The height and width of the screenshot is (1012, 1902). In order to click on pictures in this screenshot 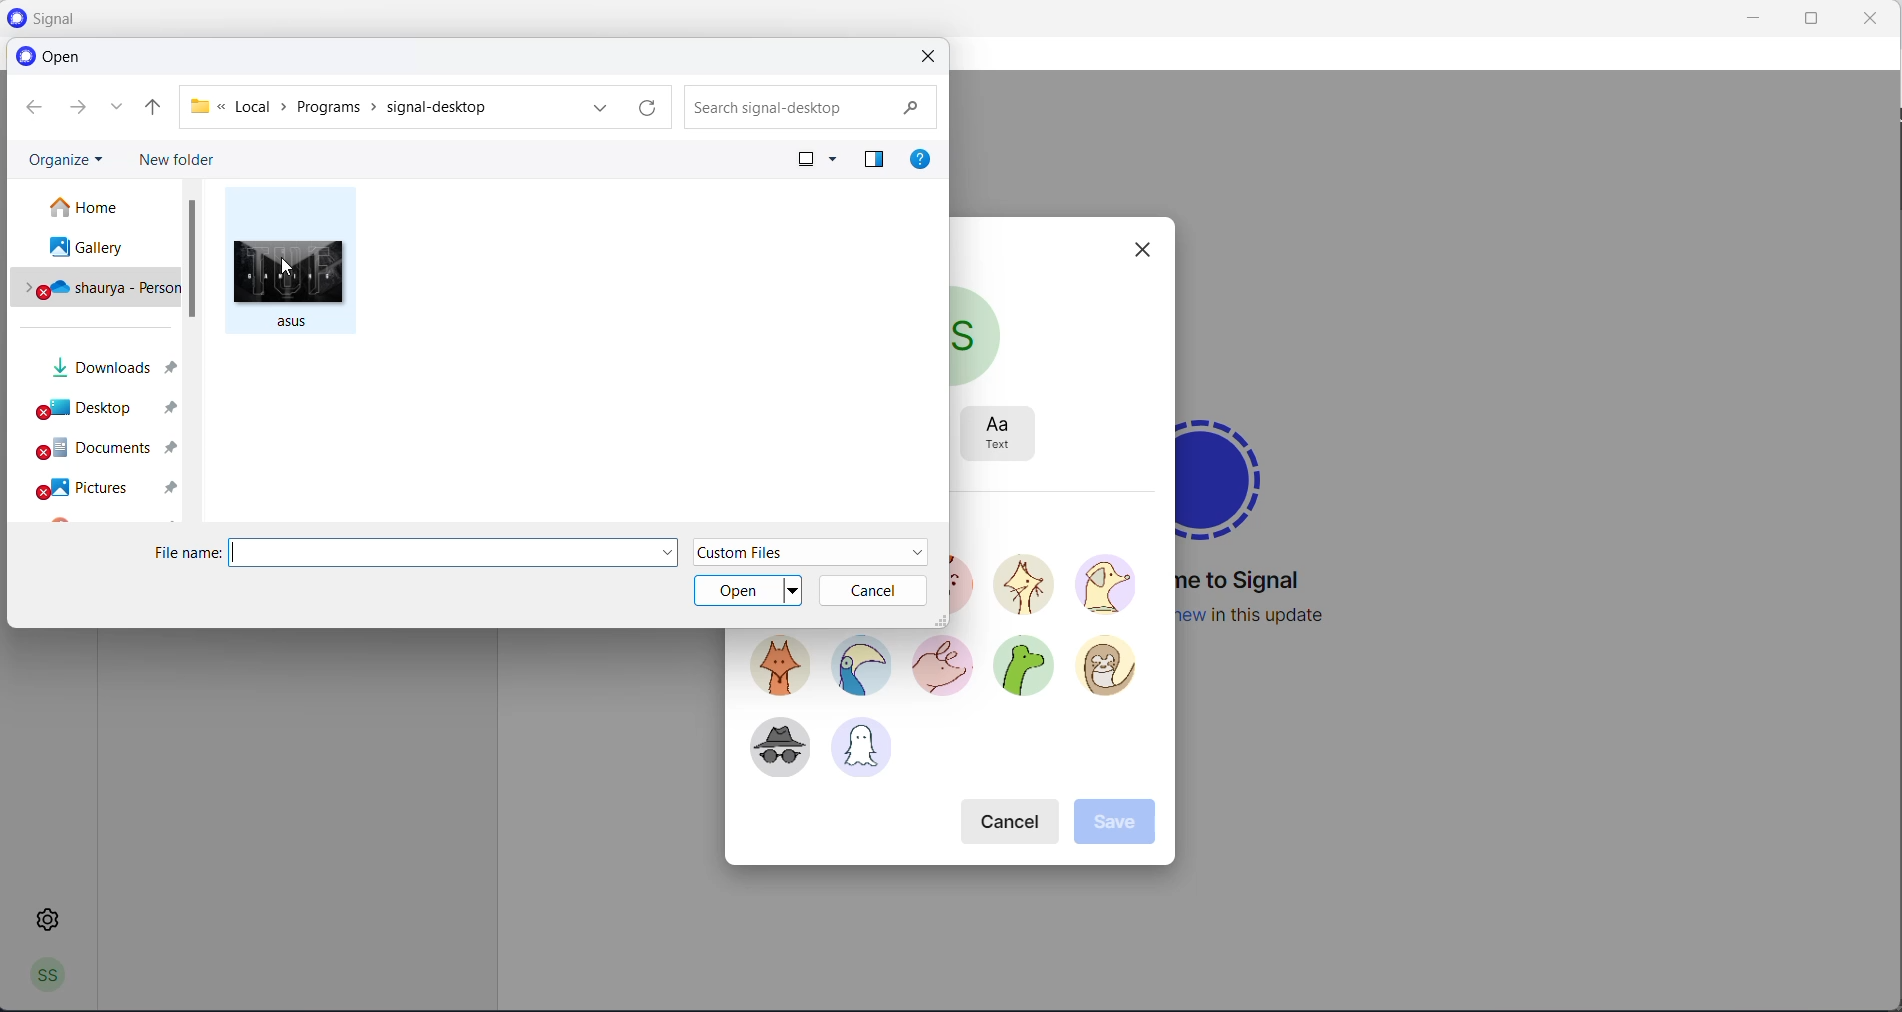, I will do `click(114, 493)`.